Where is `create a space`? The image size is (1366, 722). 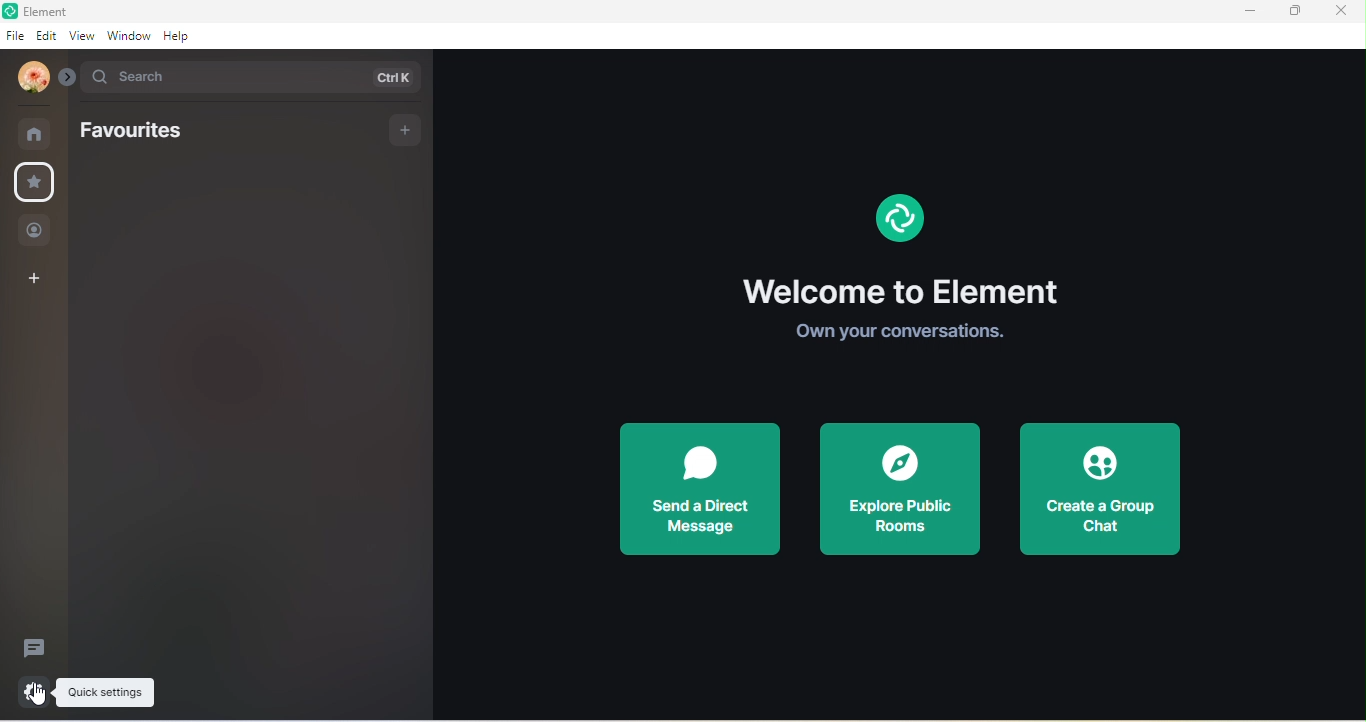
create a space is located at coordinates (31, 280).